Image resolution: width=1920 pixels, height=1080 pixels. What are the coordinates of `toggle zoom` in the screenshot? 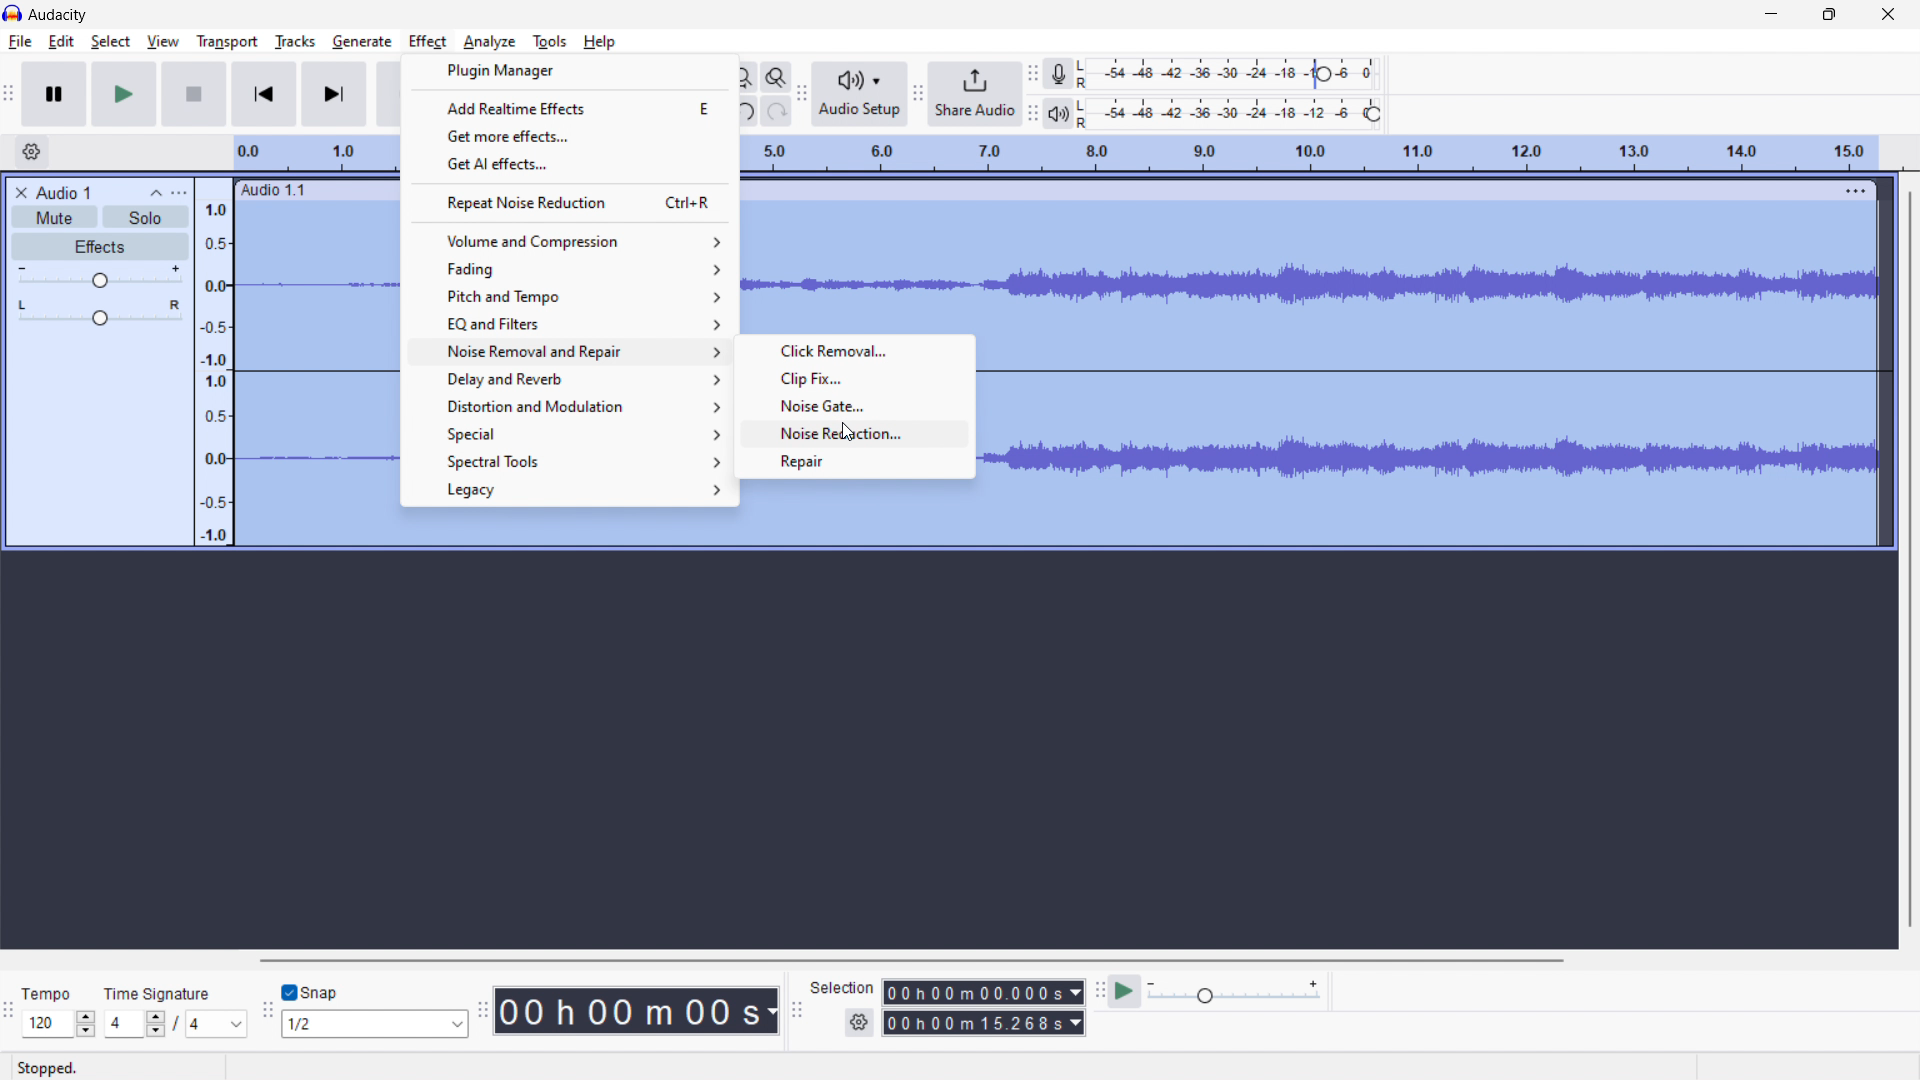 It's located at (776, 77).